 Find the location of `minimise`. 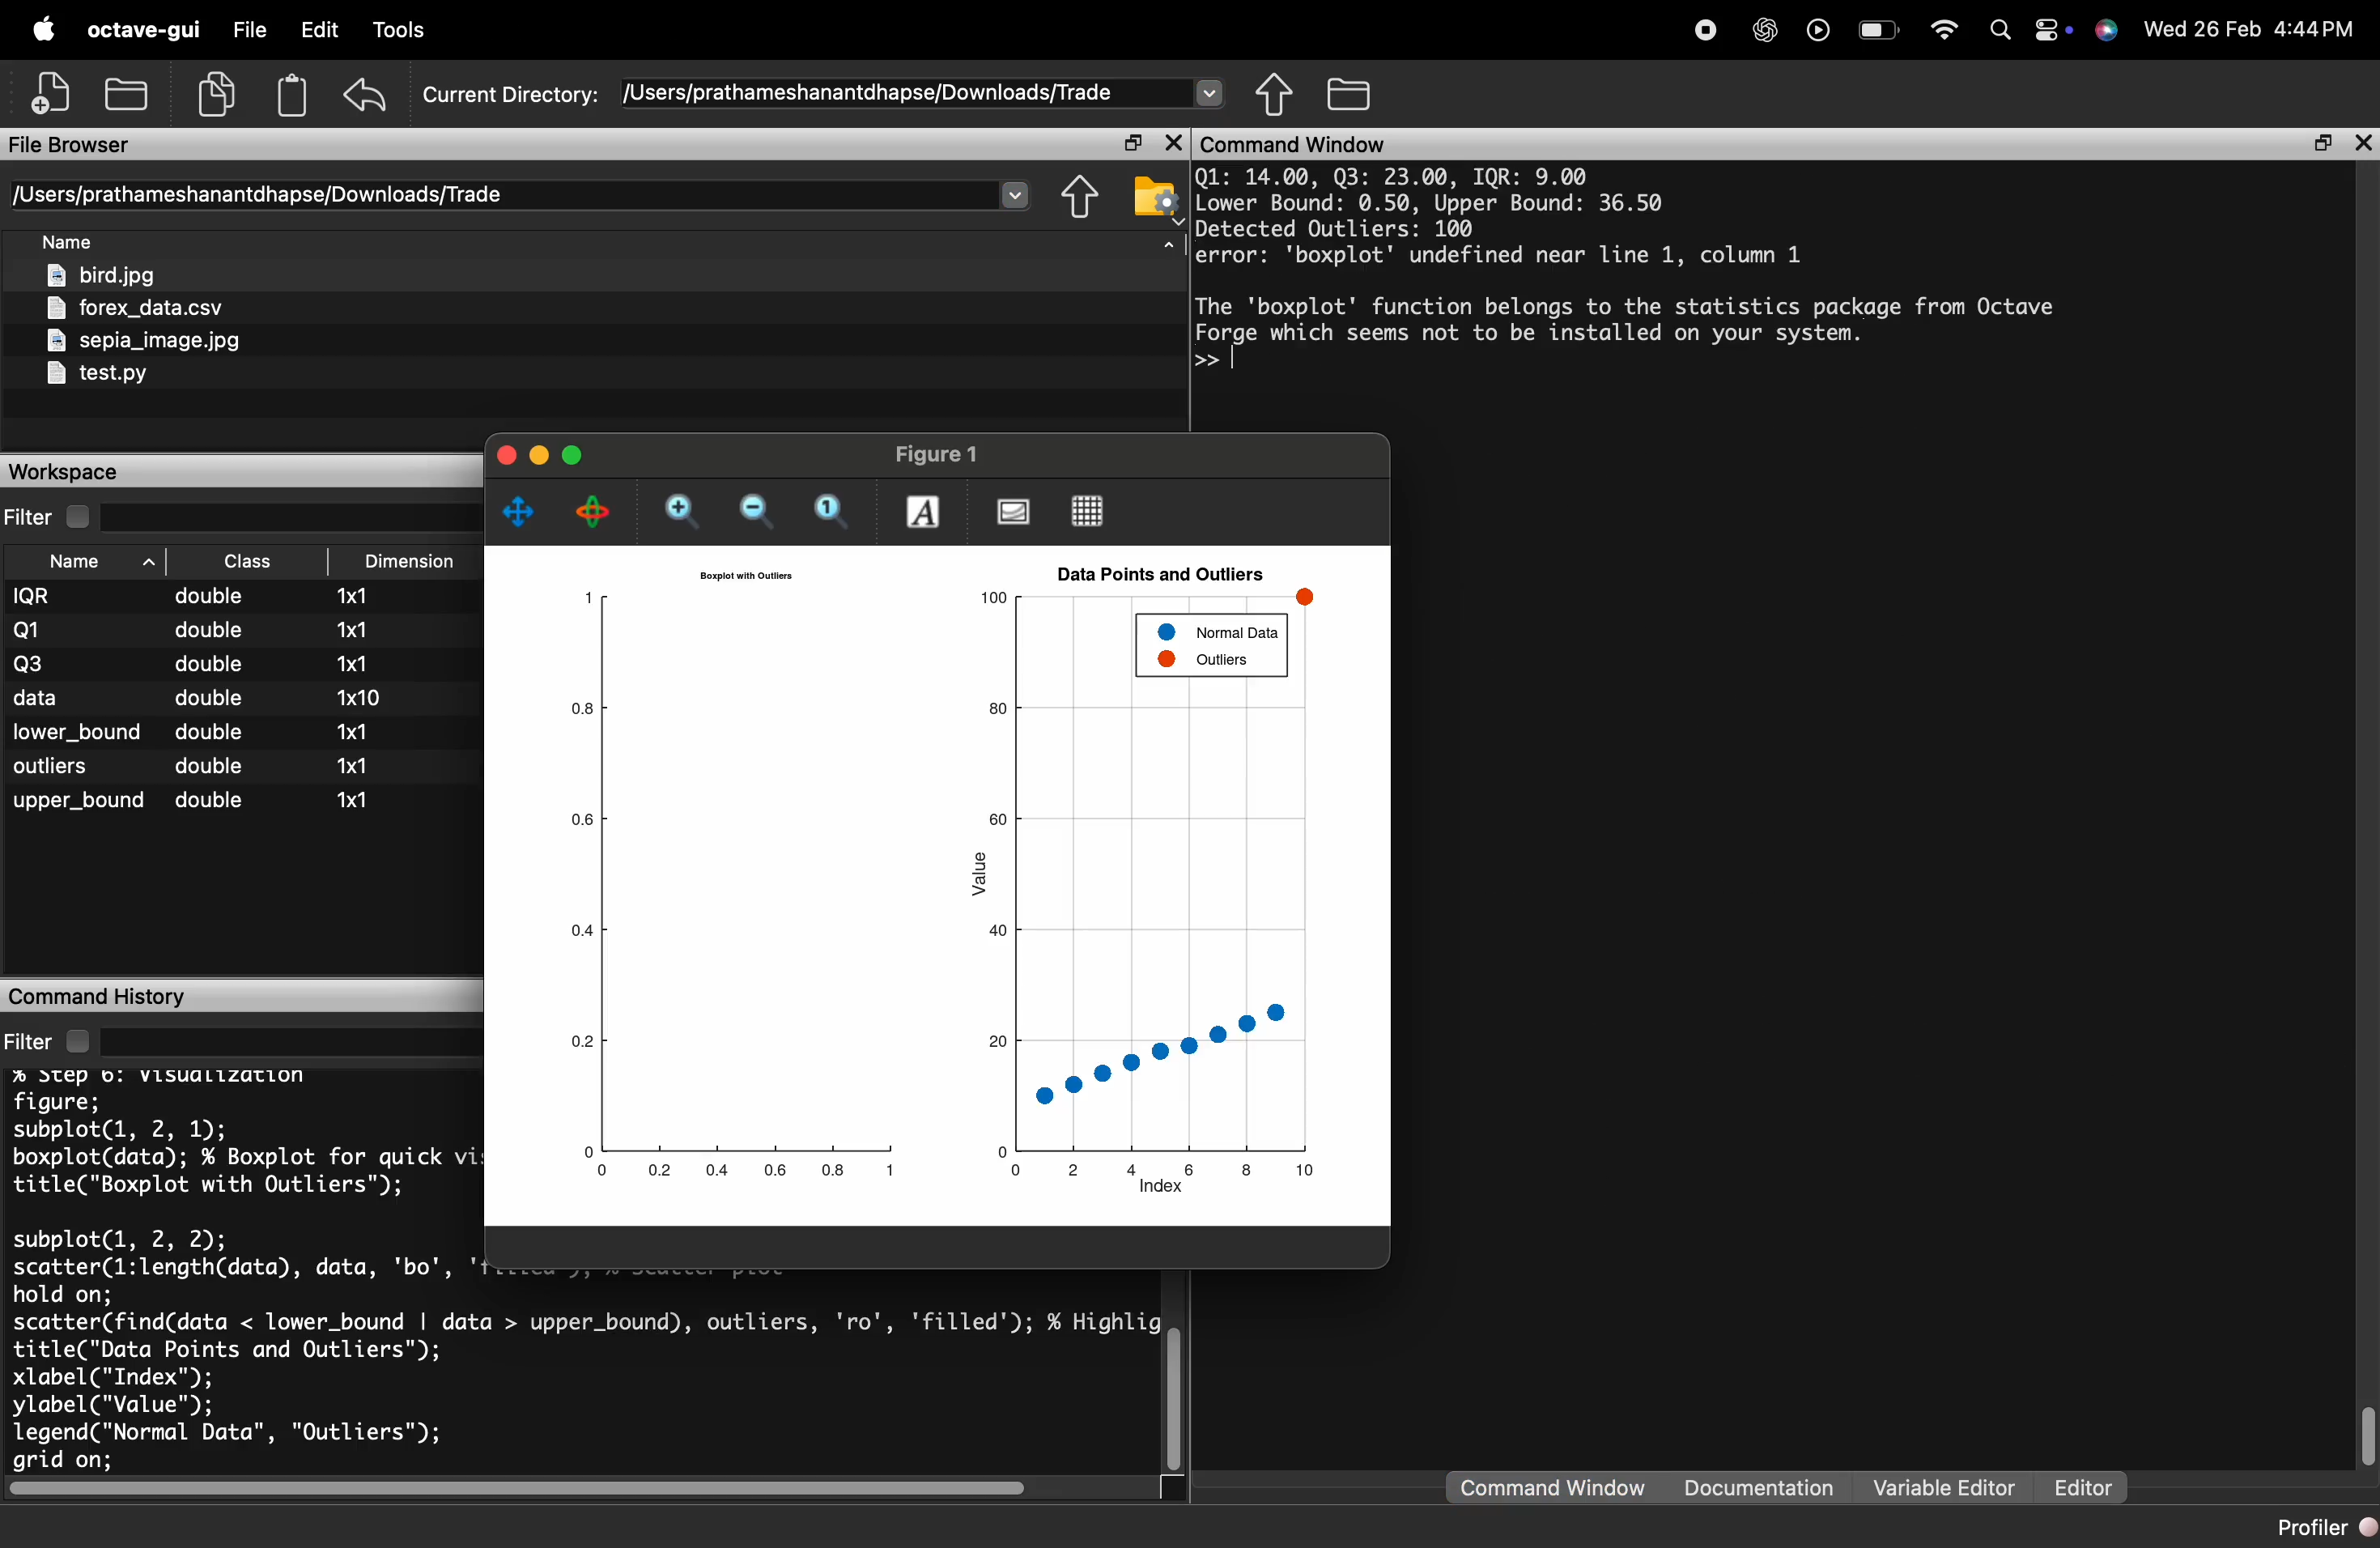

minimise is located at coordinates (539, 453).